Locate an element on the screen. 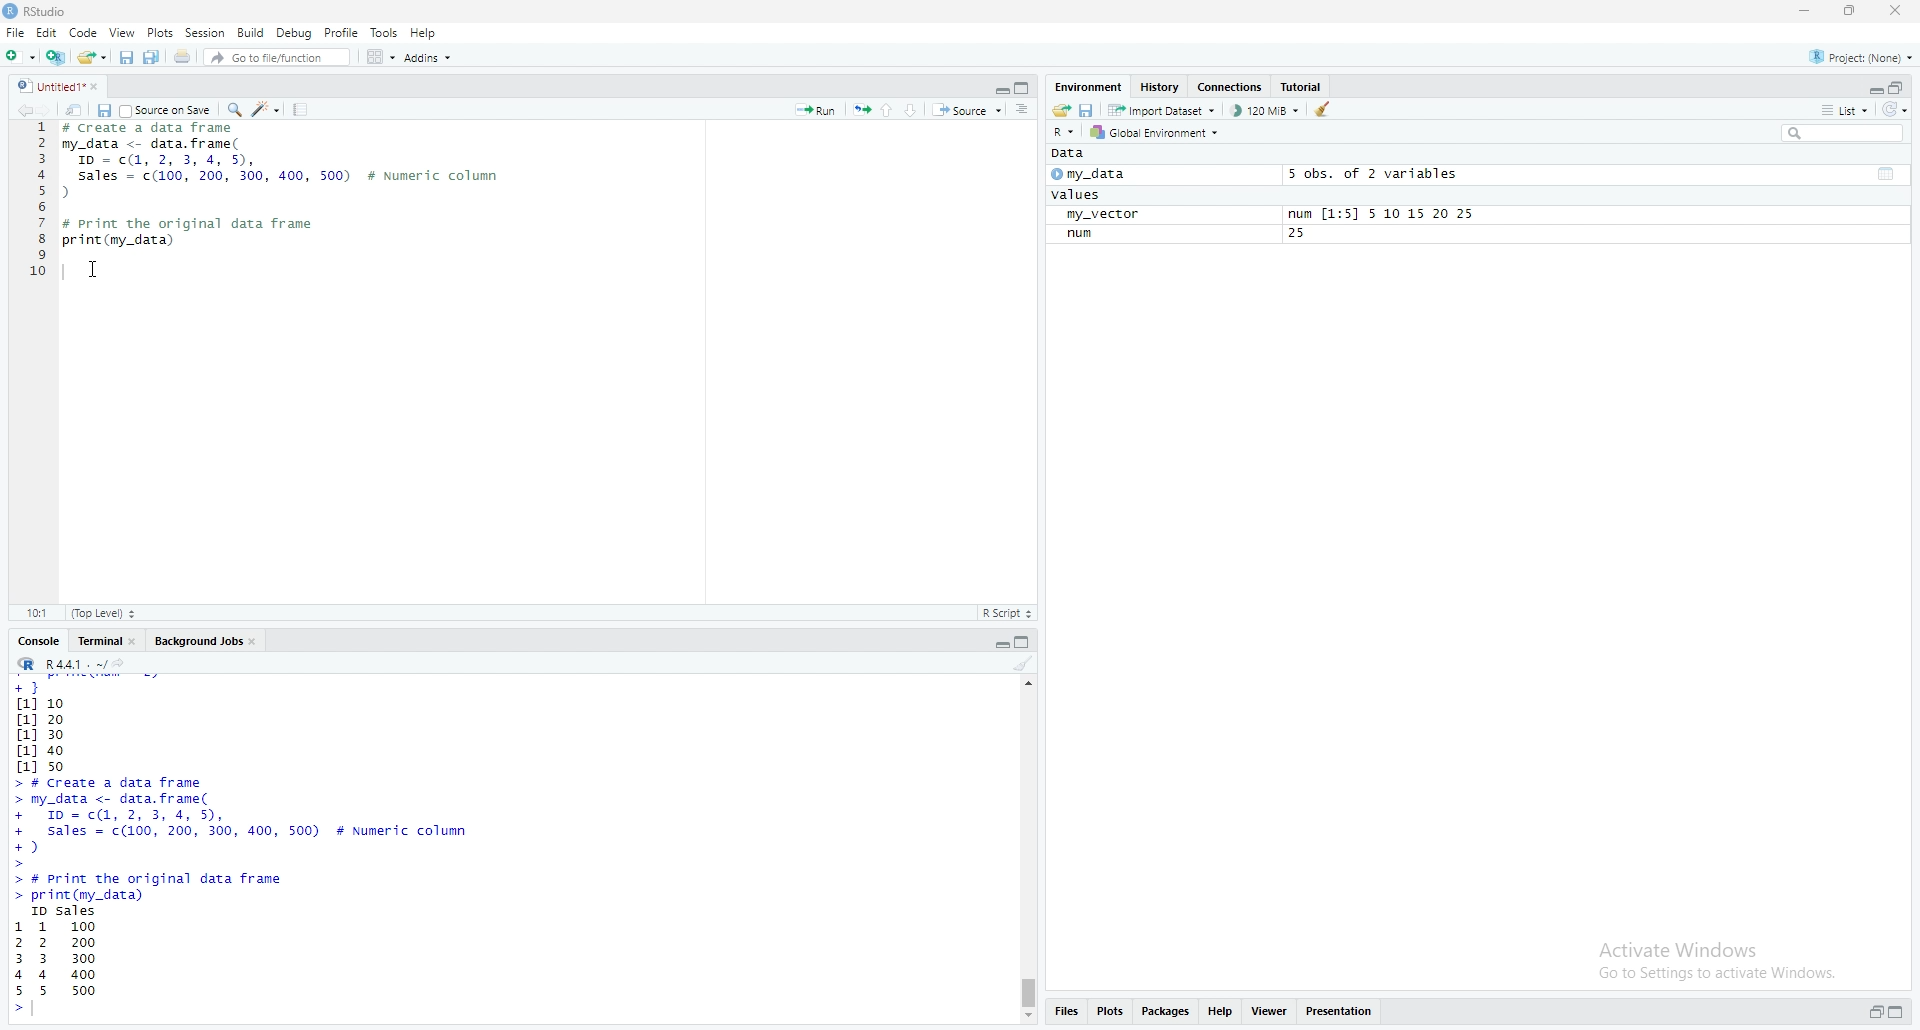 This screenshot has height=1030, width=1920. Tools is located at coordinates (383, 31).